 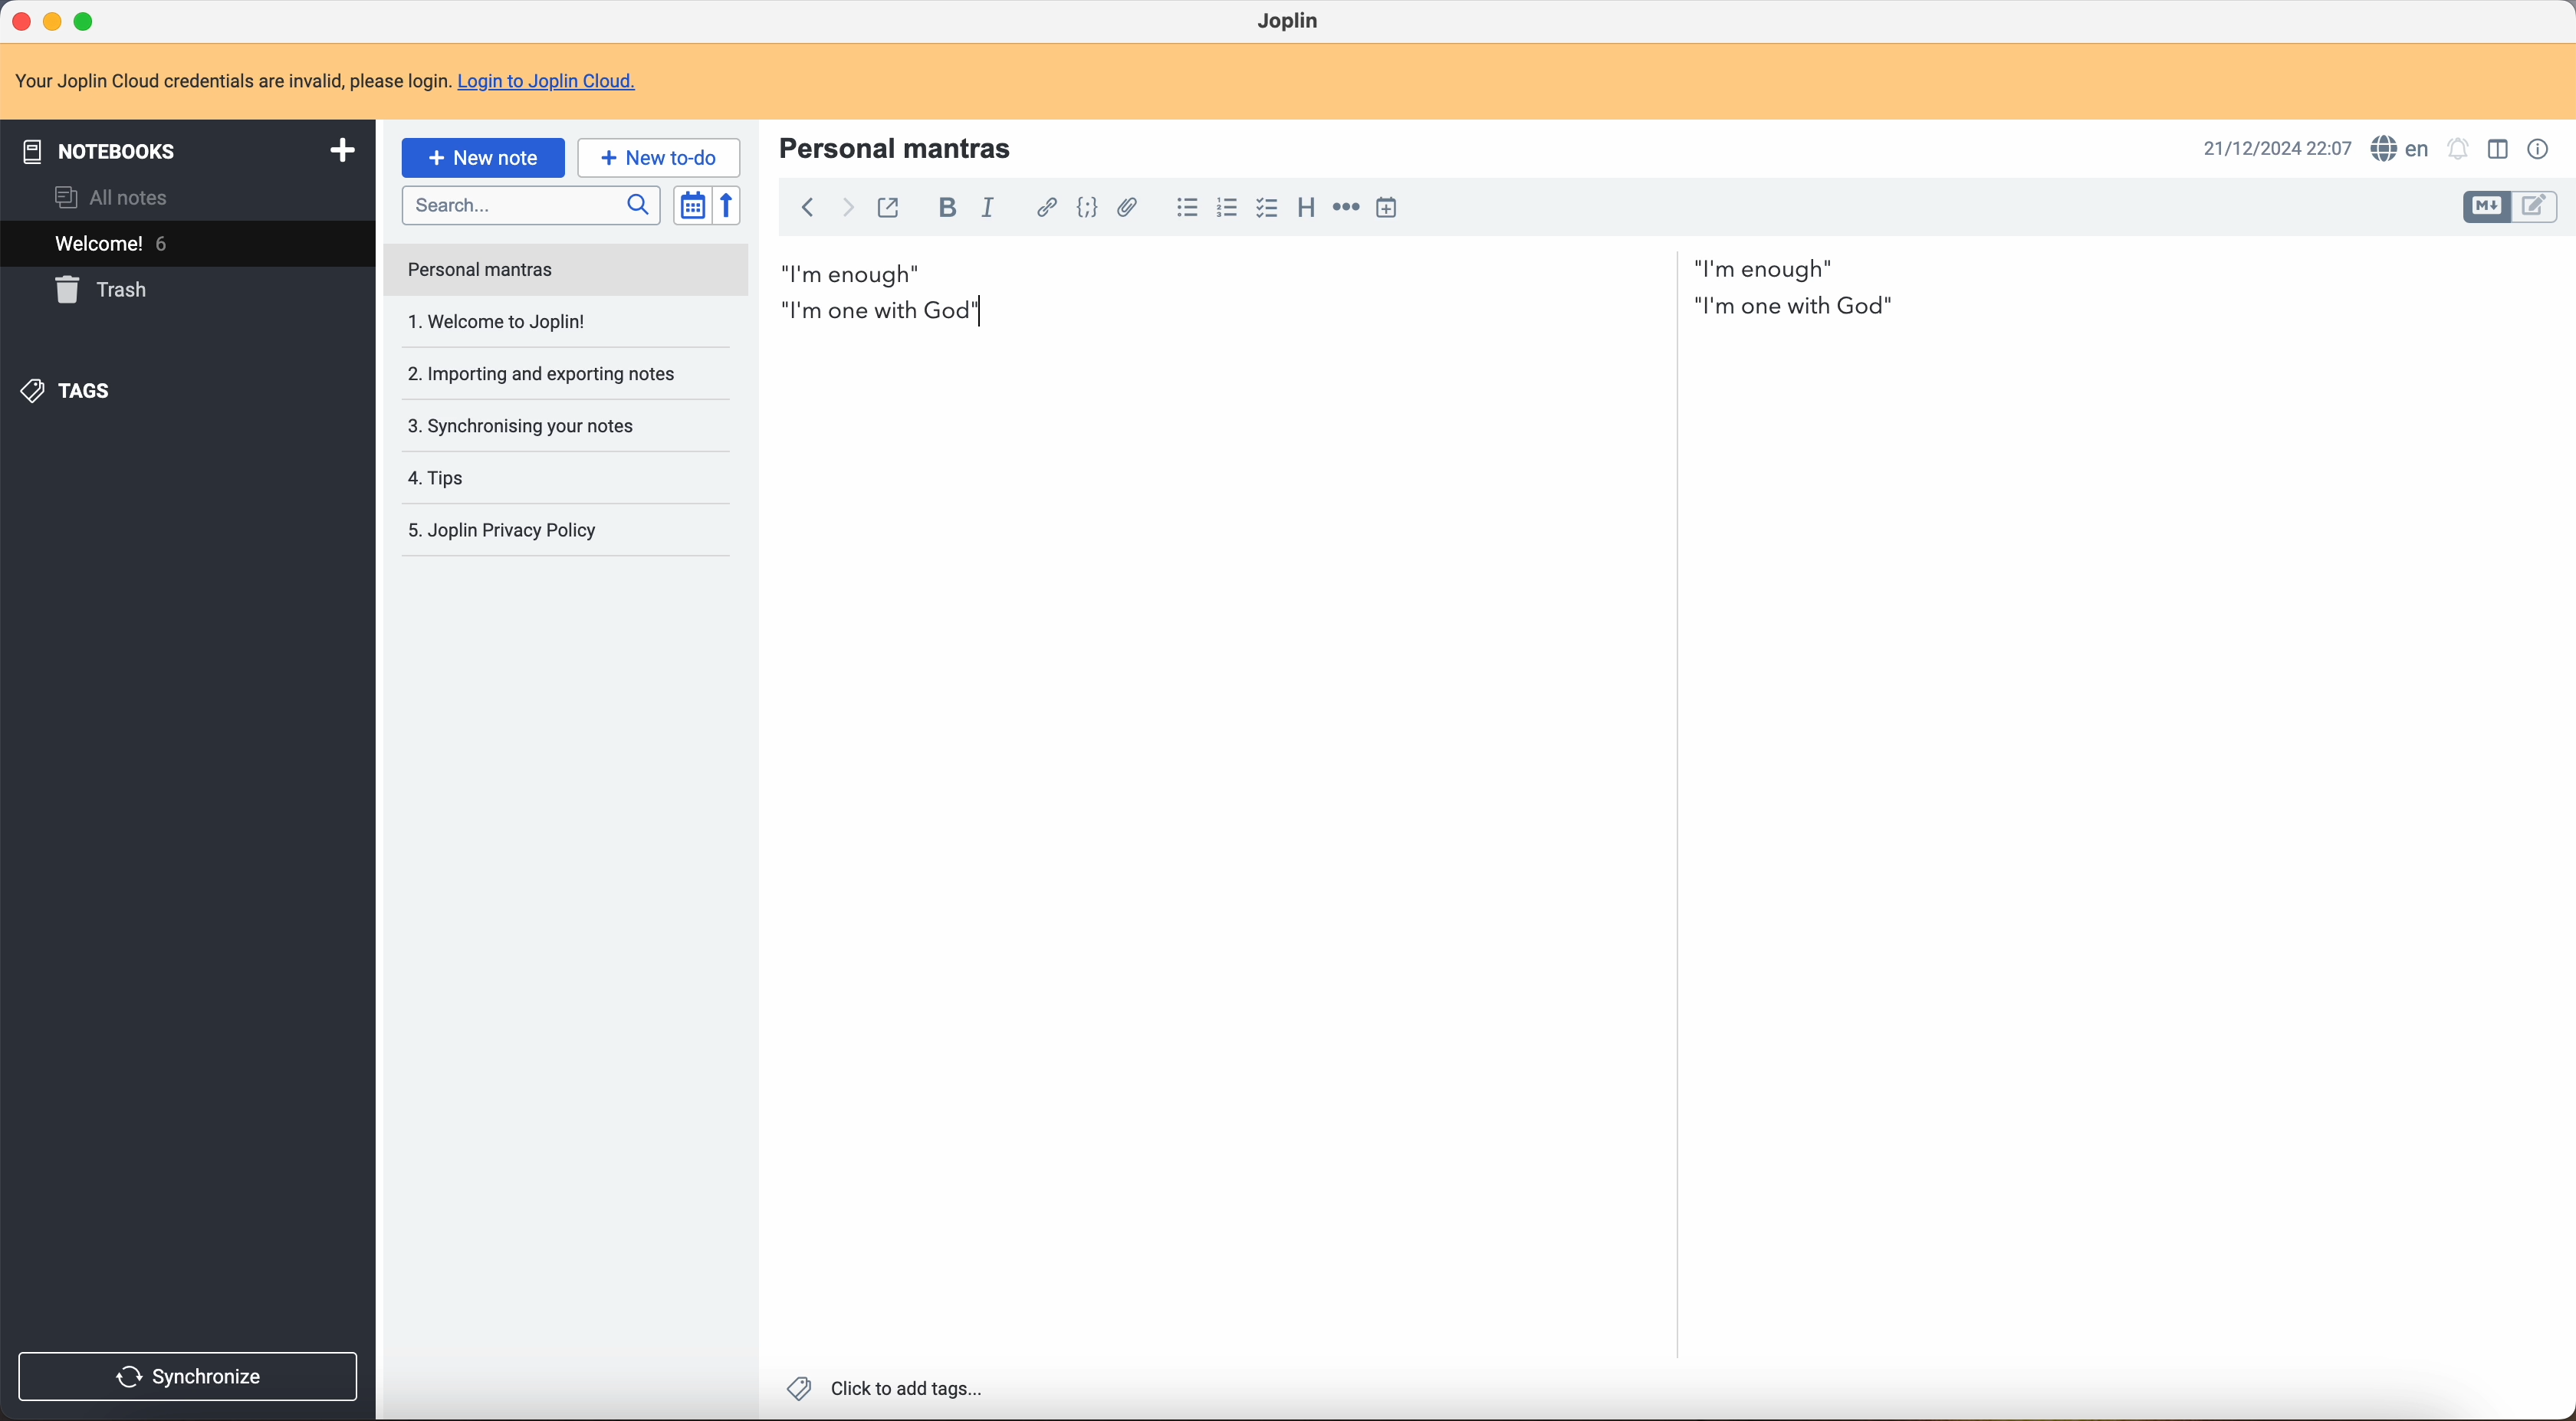 I want to click on personal mantras title, so click(x=903, y=146).